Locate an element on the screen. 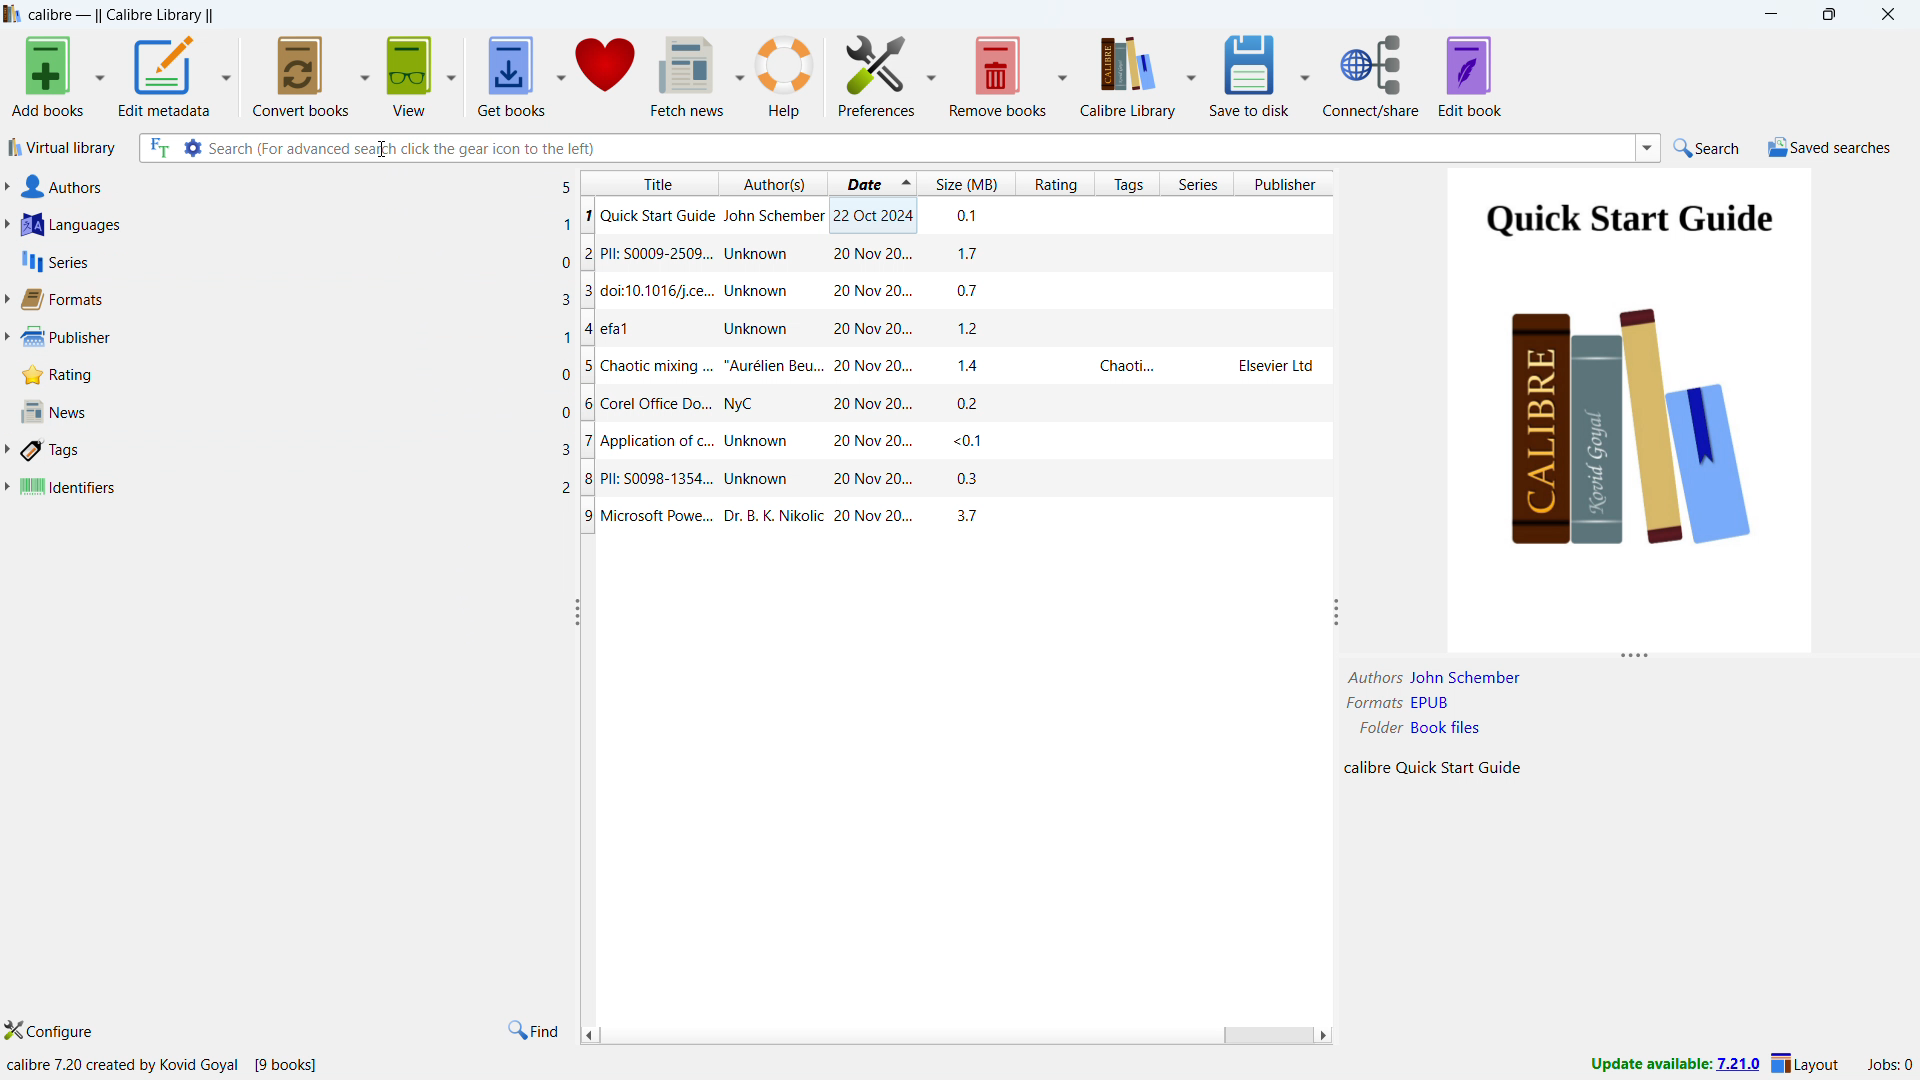  resize is located at coordinates (1336, 613).